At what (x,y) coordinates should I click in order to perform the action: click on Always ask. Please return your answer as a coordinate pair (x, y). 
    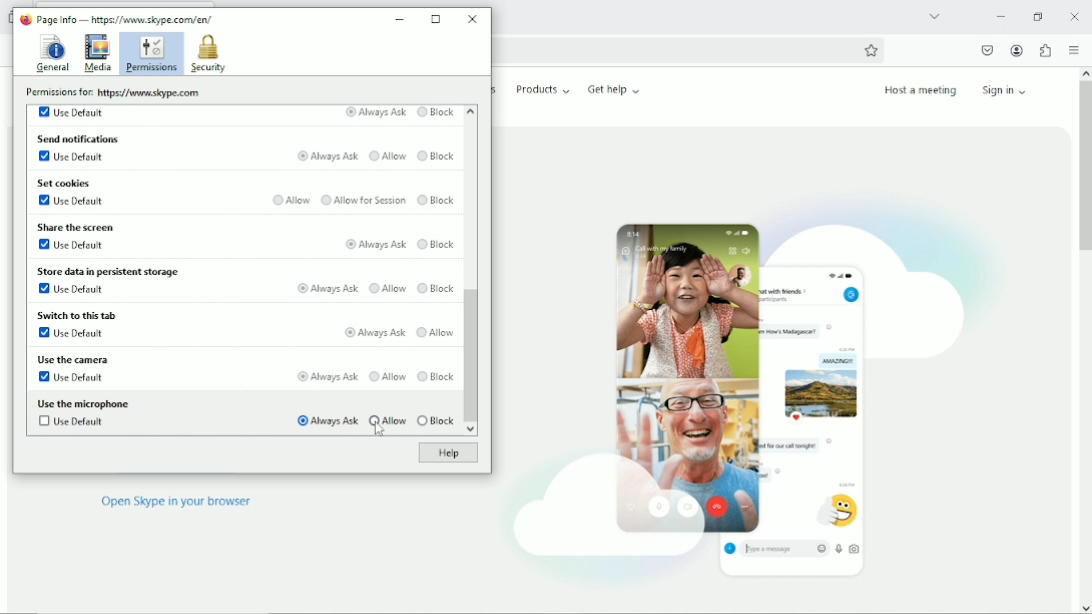
    Looking at the image, I should click on (375, 332).